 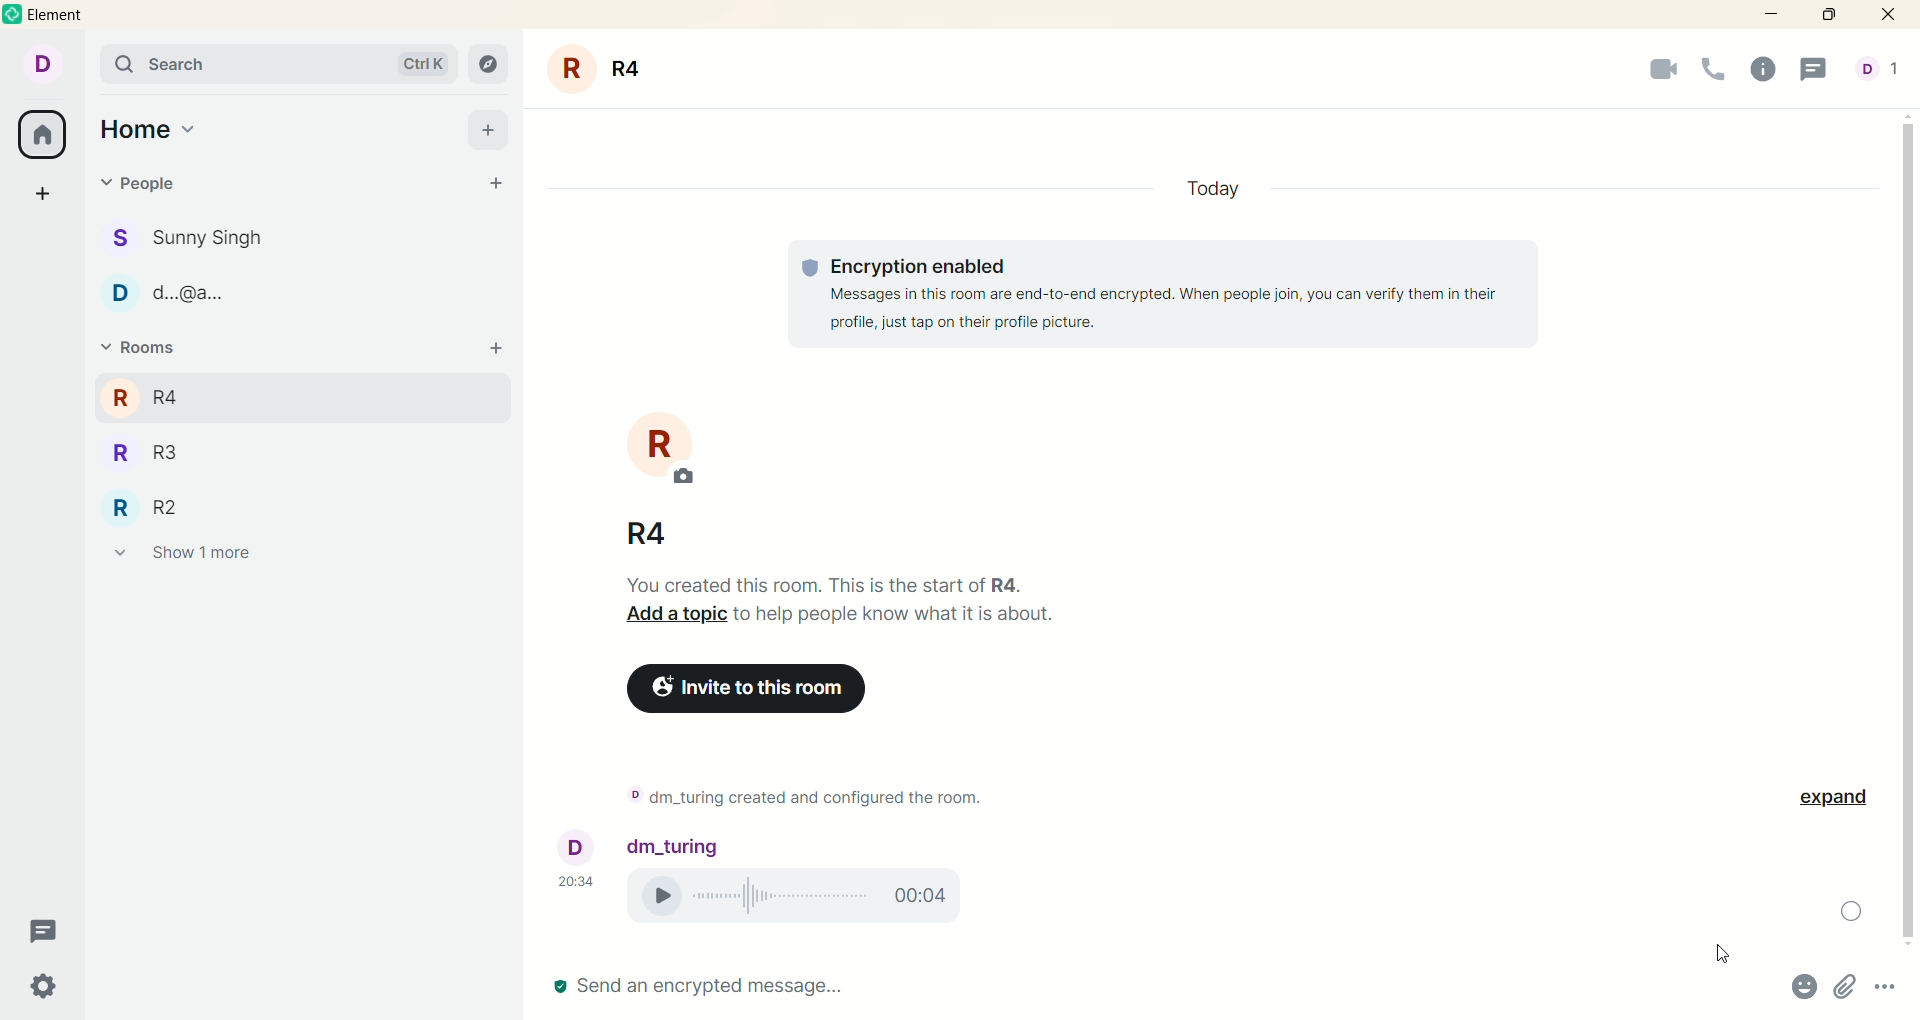 What do you see at coordinates (43, 196) in the screenshot?
I see `create a space` at bounding box center [43, 196].